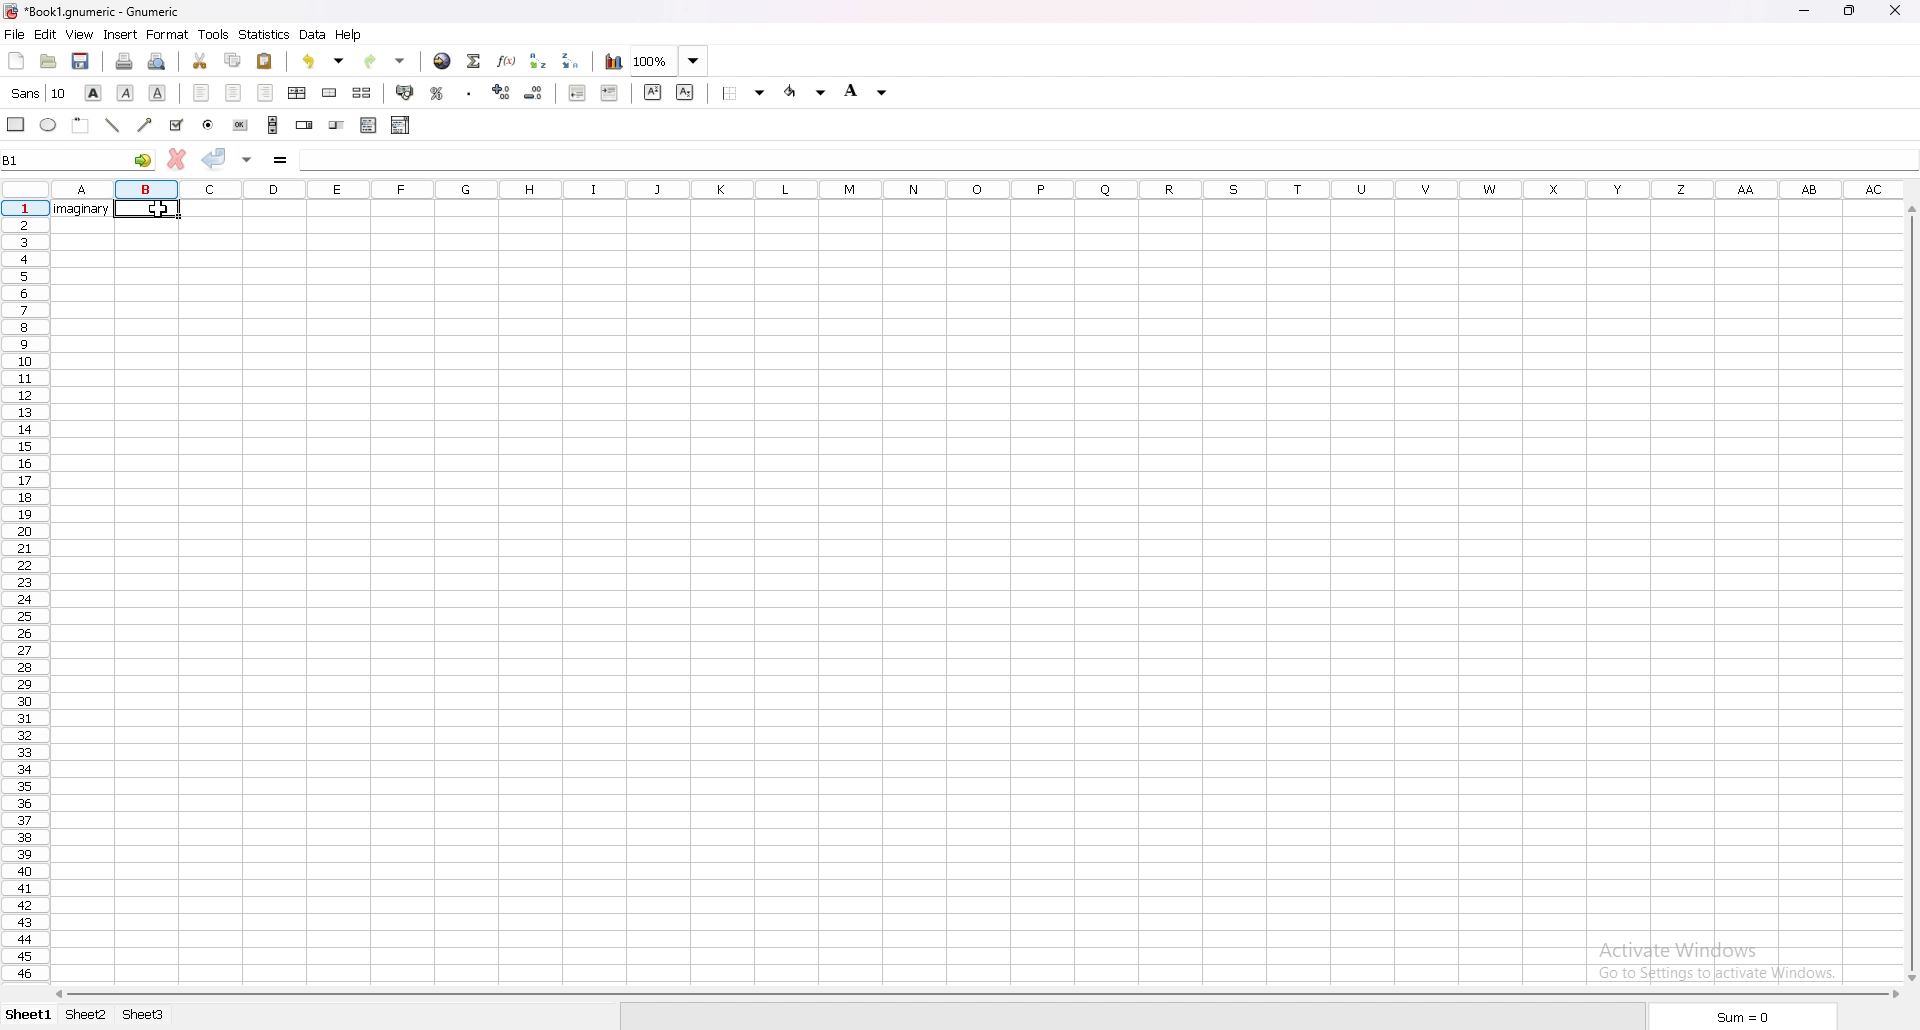  What do you see at coordinates (576, 93) in the screenshot?
I see `decrease indent` at bounding box center [576, 93].